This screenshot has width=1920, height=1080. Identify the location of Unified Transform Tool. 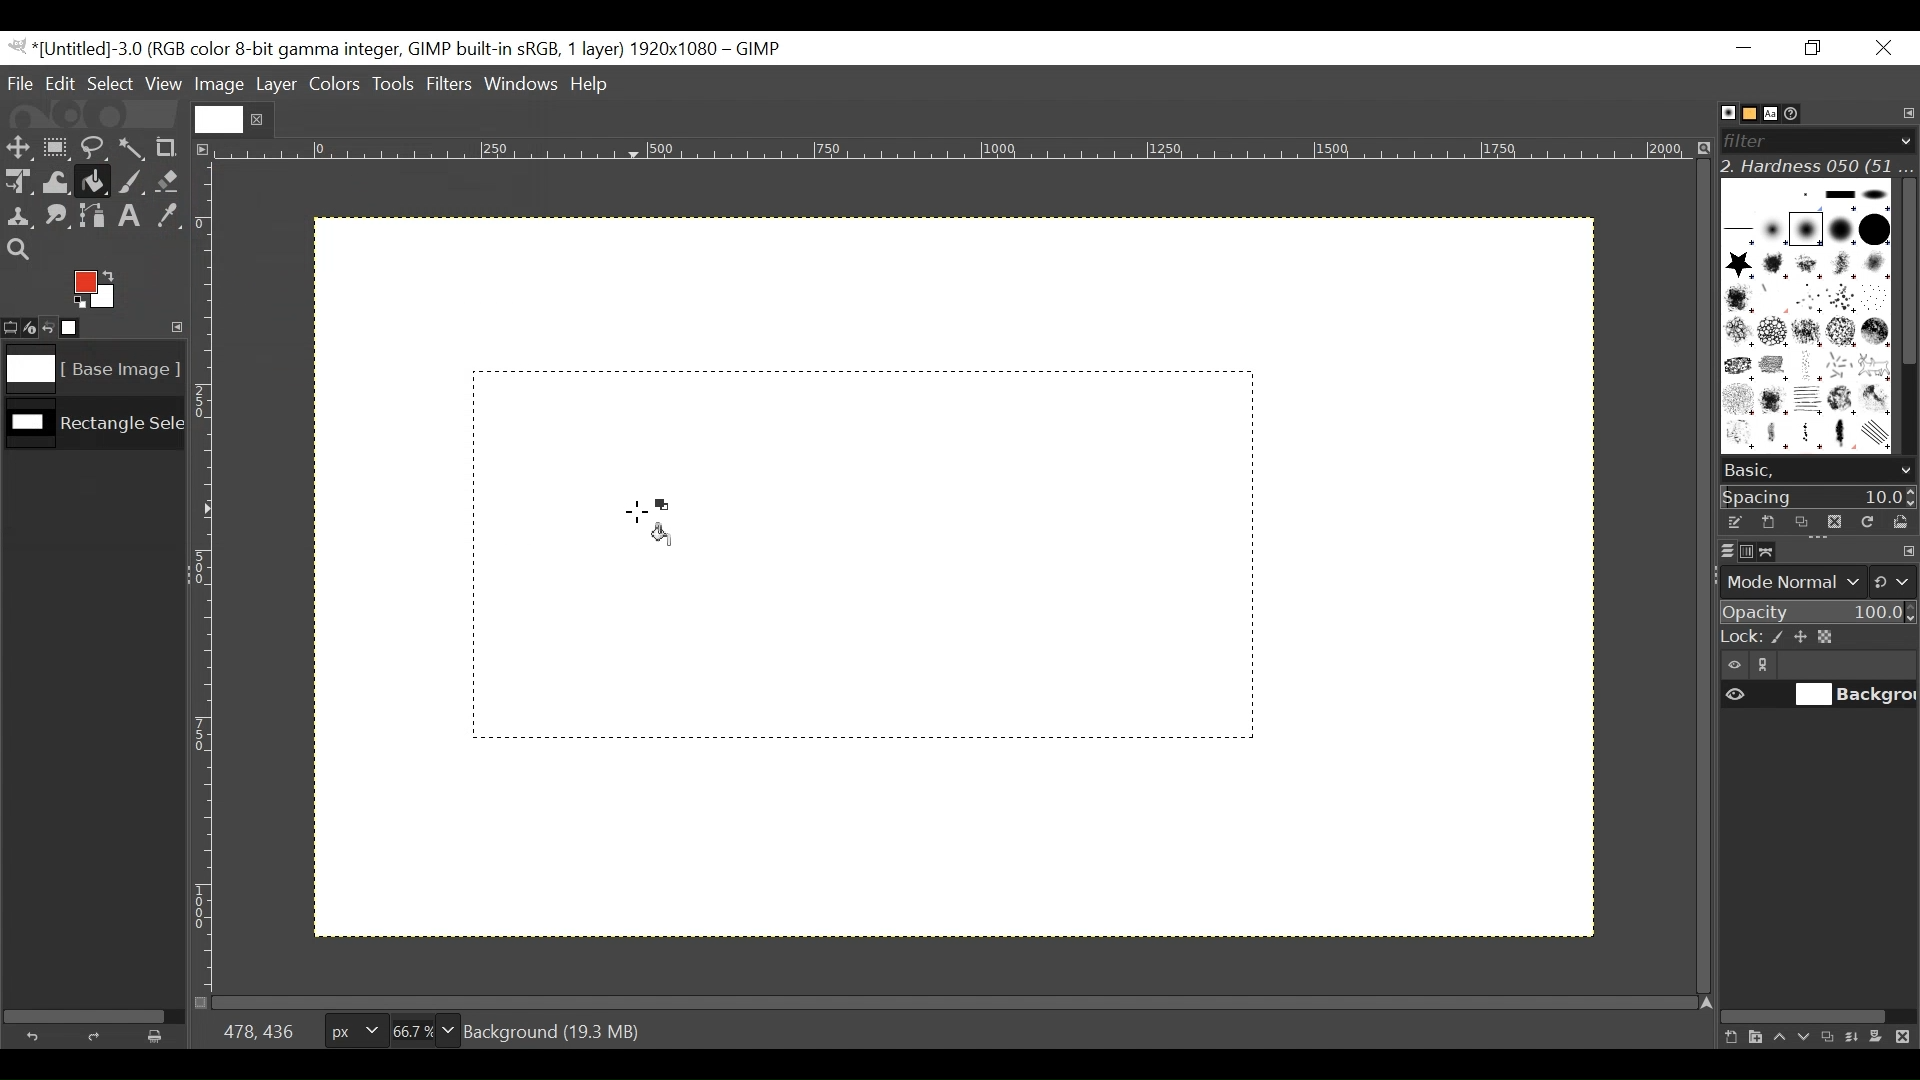
(17, 181).